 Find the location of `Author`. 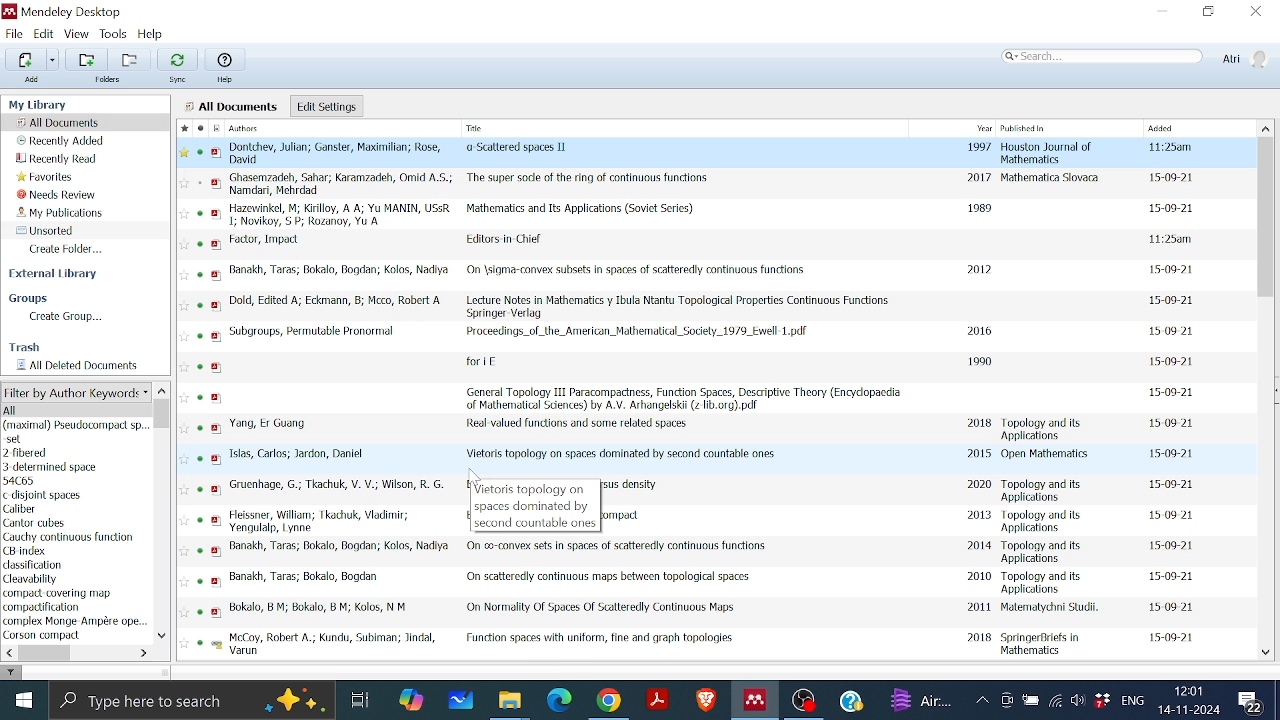

Author is located at coordinates (333, 483).